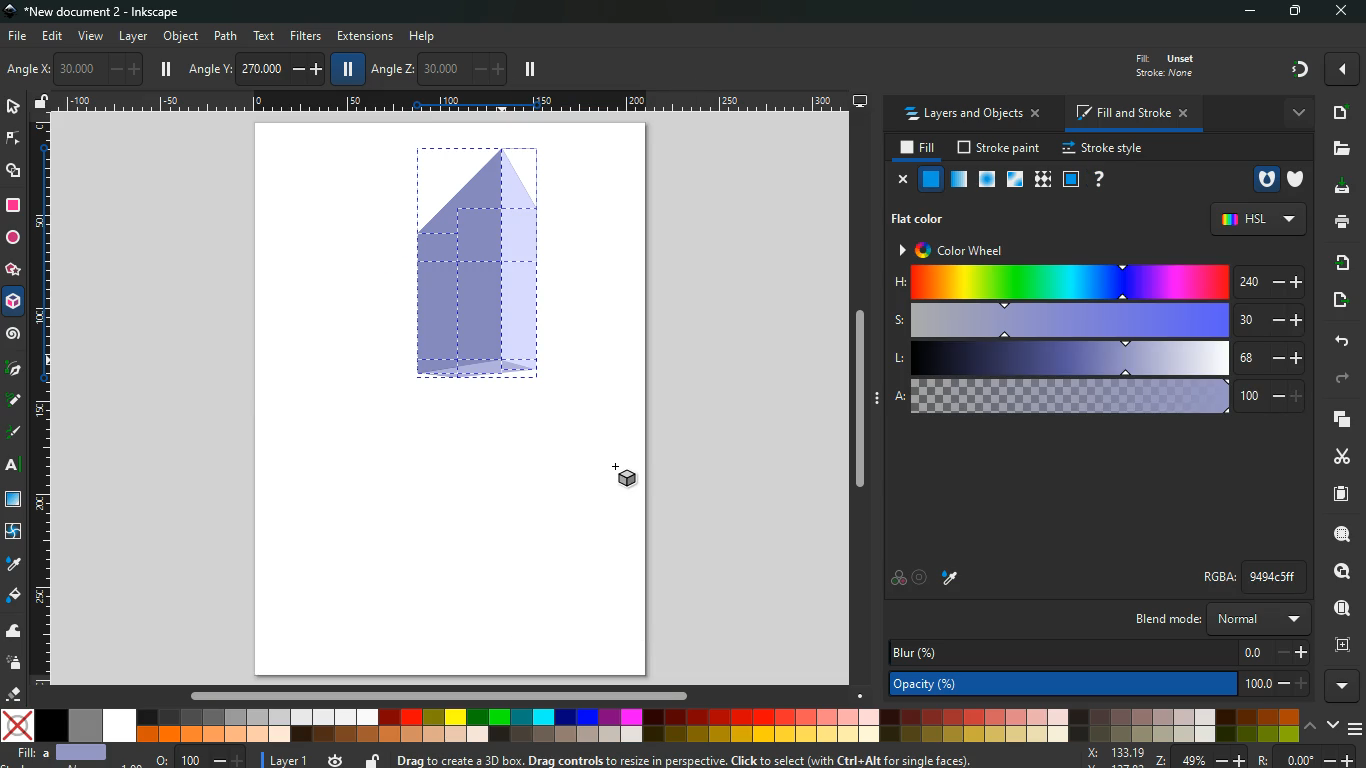 Image resolution: width=1366 pixels, height=768 pixels. I want to click on angle x, so click(82, 69).